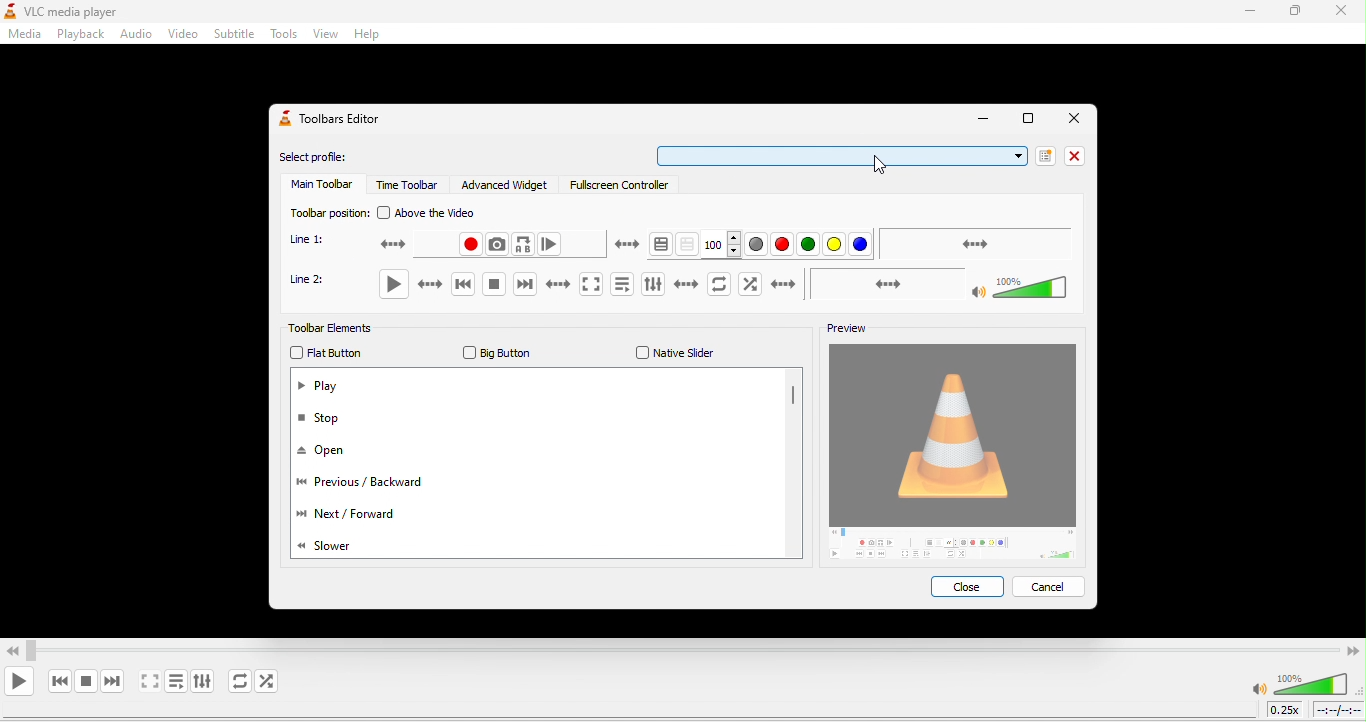 The image size is (1366, 722). I want to click on playback speed, so click(1285, 711).